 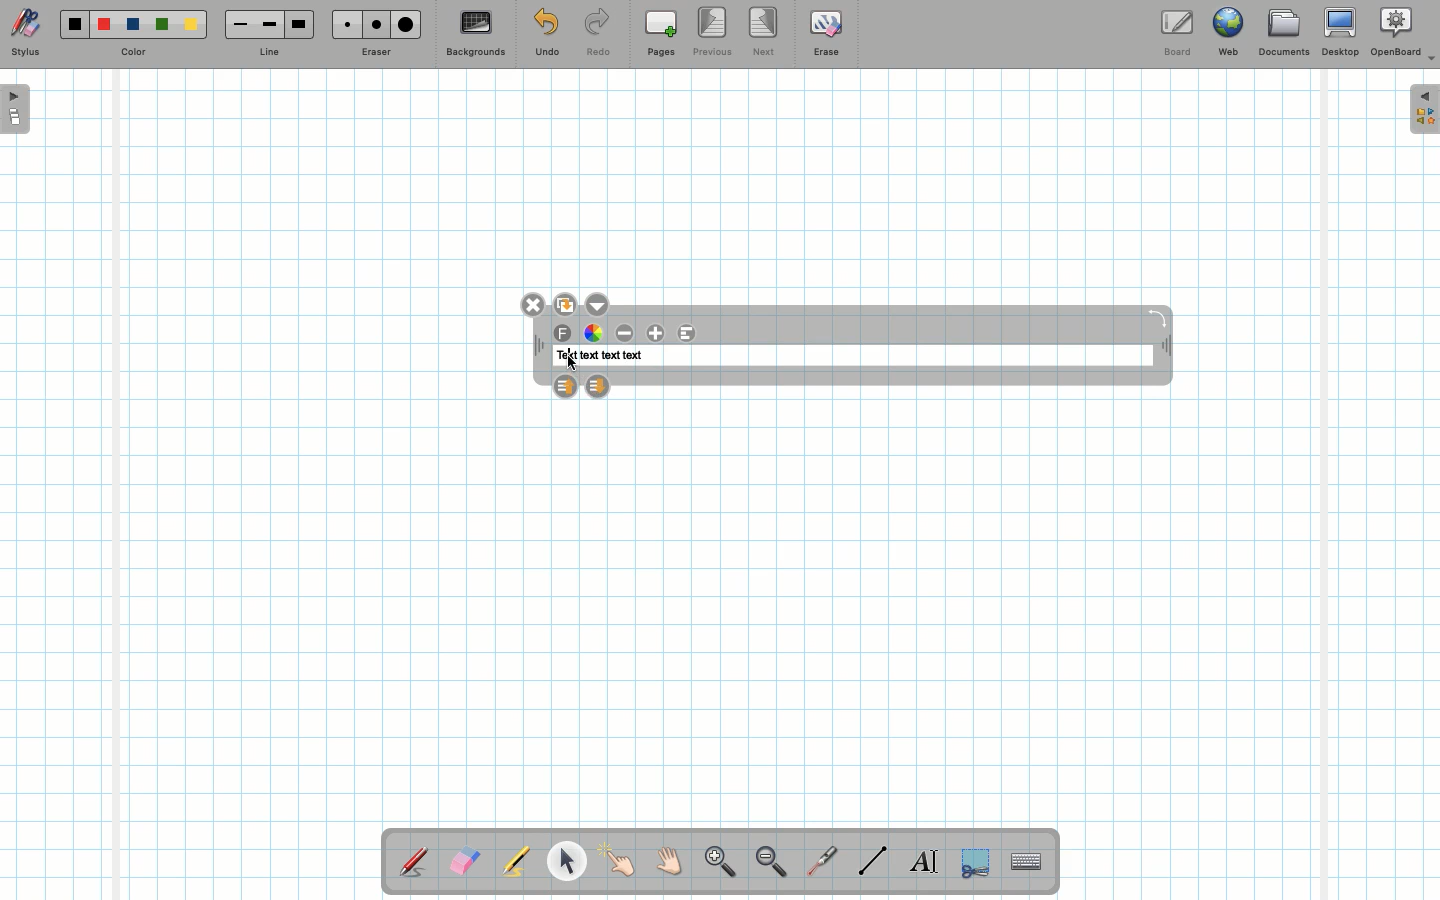 What do you see at coordinates (415, 861) in the screenshot?
I see `Stylus` at bounding box center [415, 861].